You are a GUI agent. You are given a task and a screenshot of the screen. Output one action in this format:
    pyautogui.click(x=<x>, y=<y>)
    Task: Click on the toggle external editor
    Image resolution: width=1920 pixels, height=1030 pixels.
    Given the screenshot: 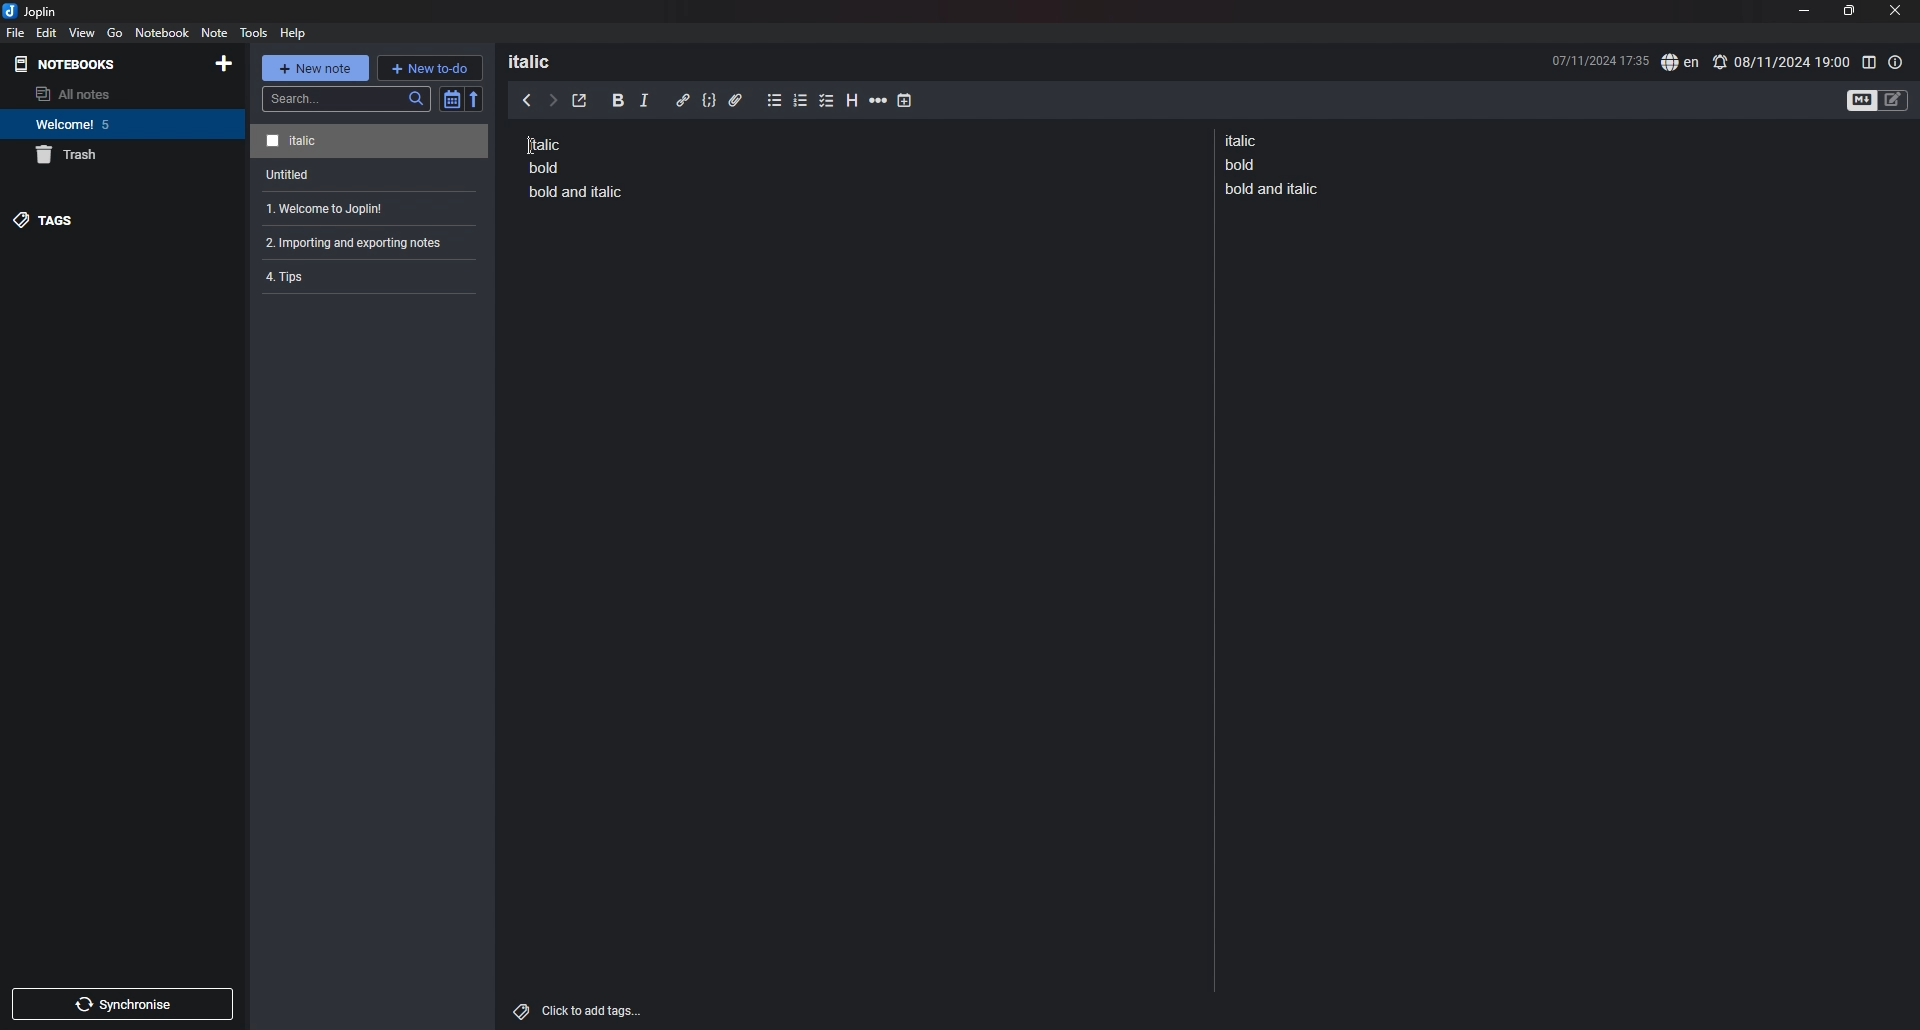 What is the action you would take?
    pyautogui.click(x=580, y=101)
    